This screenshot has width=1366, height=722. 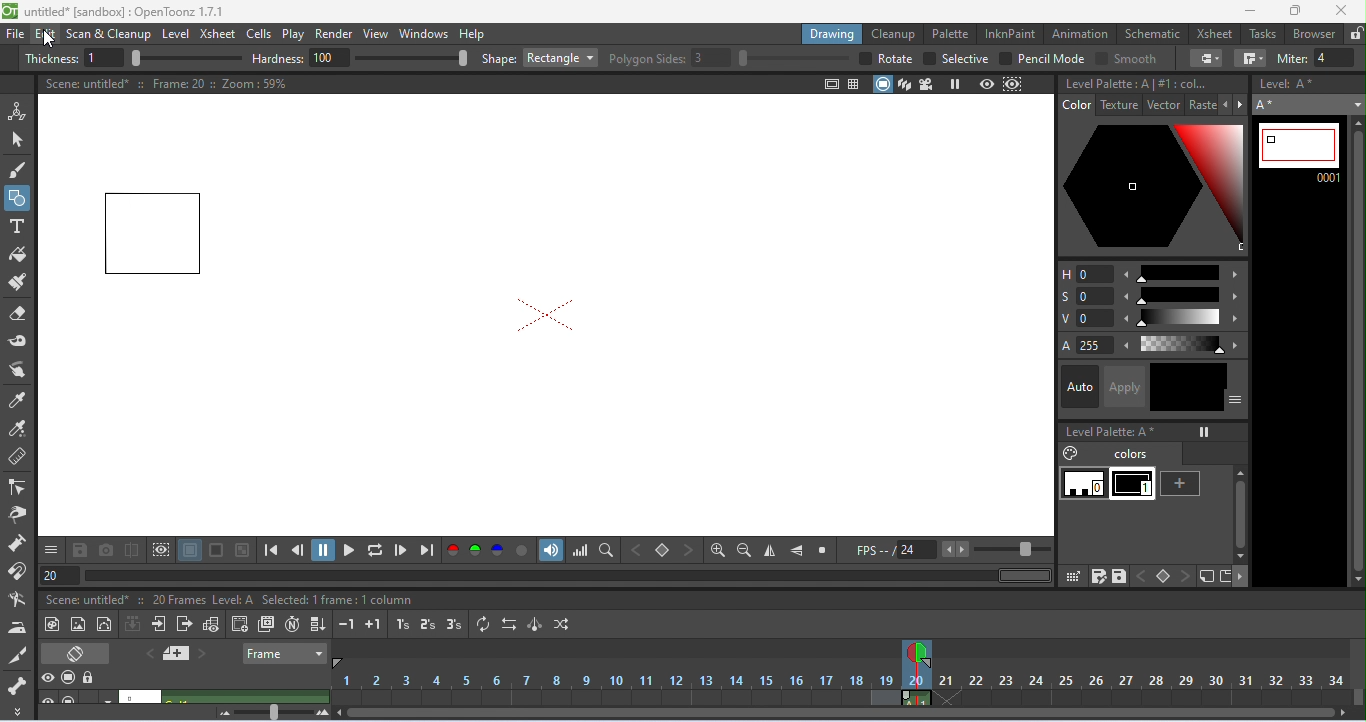 I want to click on colors, so click(x=1109, y=453).